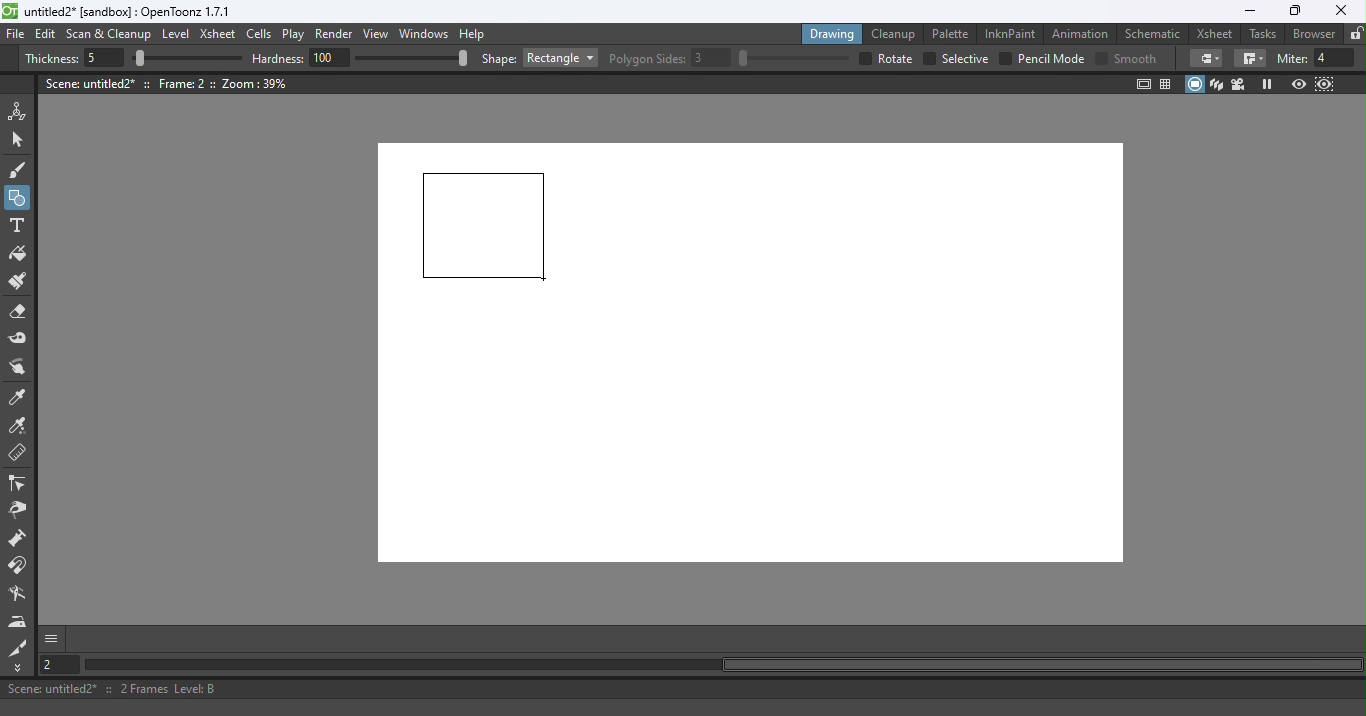 The height and width of the screenshot is (716, 1366). Describe the element at coordinates (21, 139) in the screenshot. I see `Selection tool` at that location.